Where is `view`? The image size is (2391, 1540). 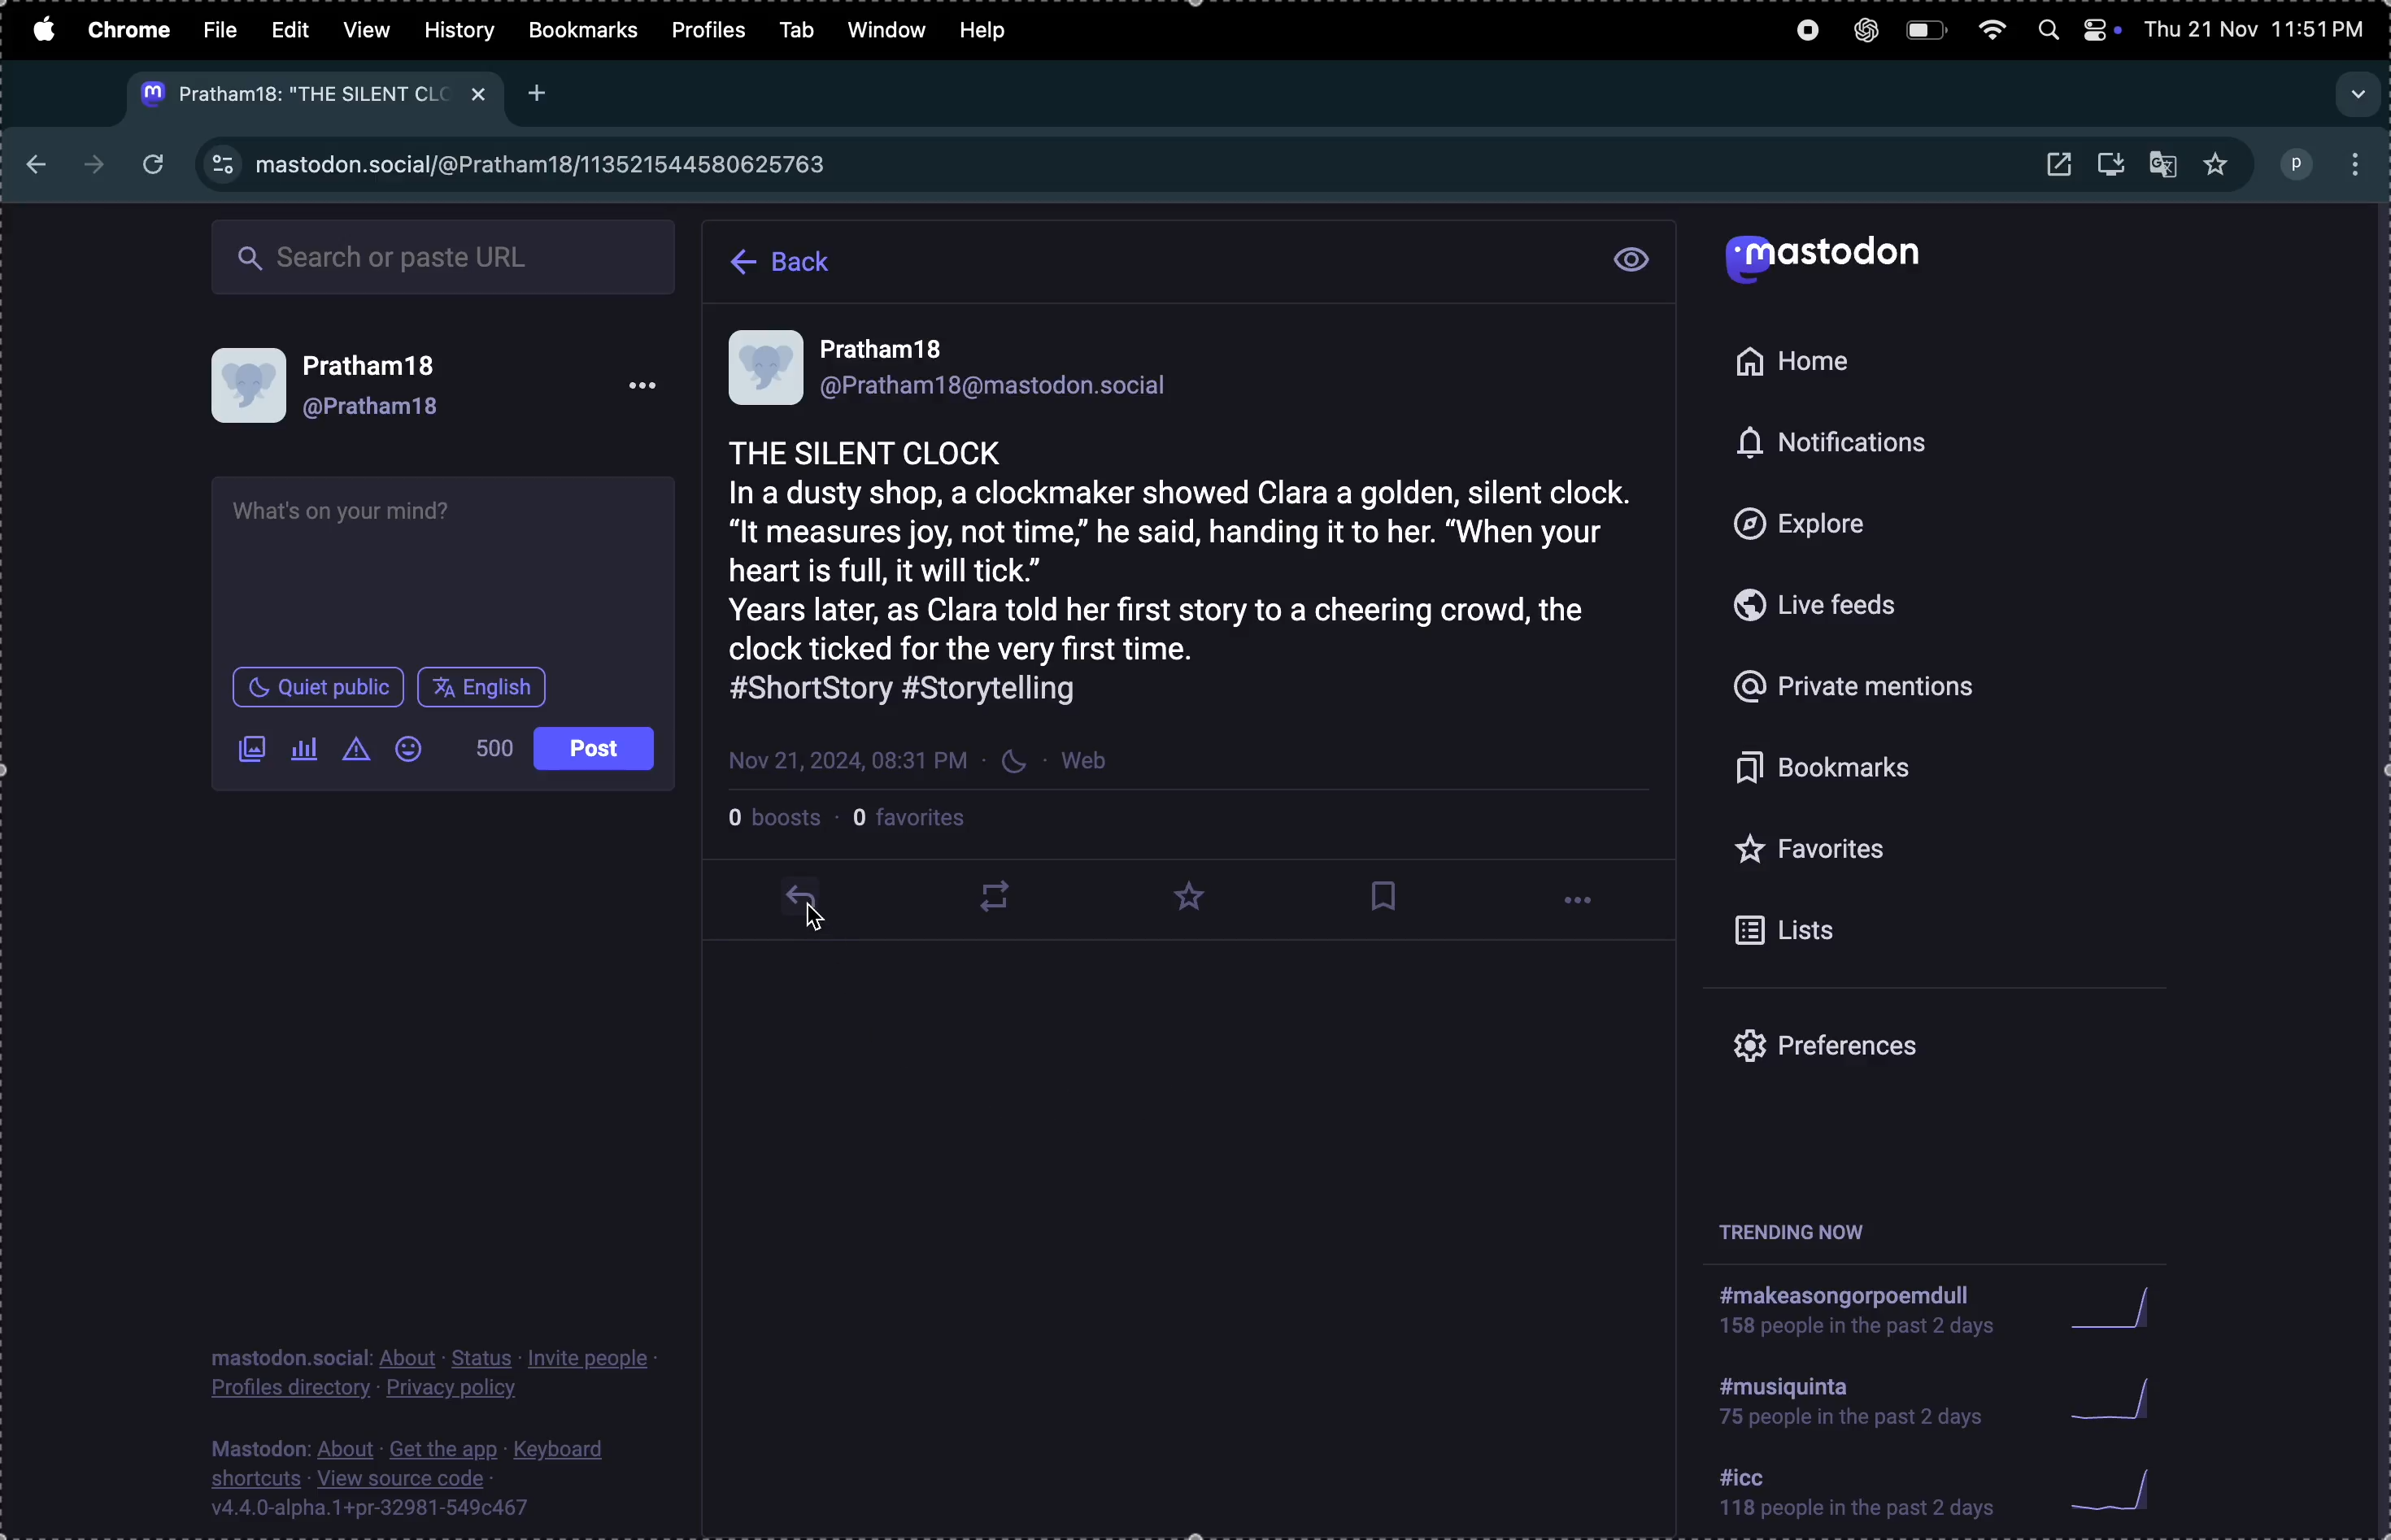
view is located at coordinates (365, 27).